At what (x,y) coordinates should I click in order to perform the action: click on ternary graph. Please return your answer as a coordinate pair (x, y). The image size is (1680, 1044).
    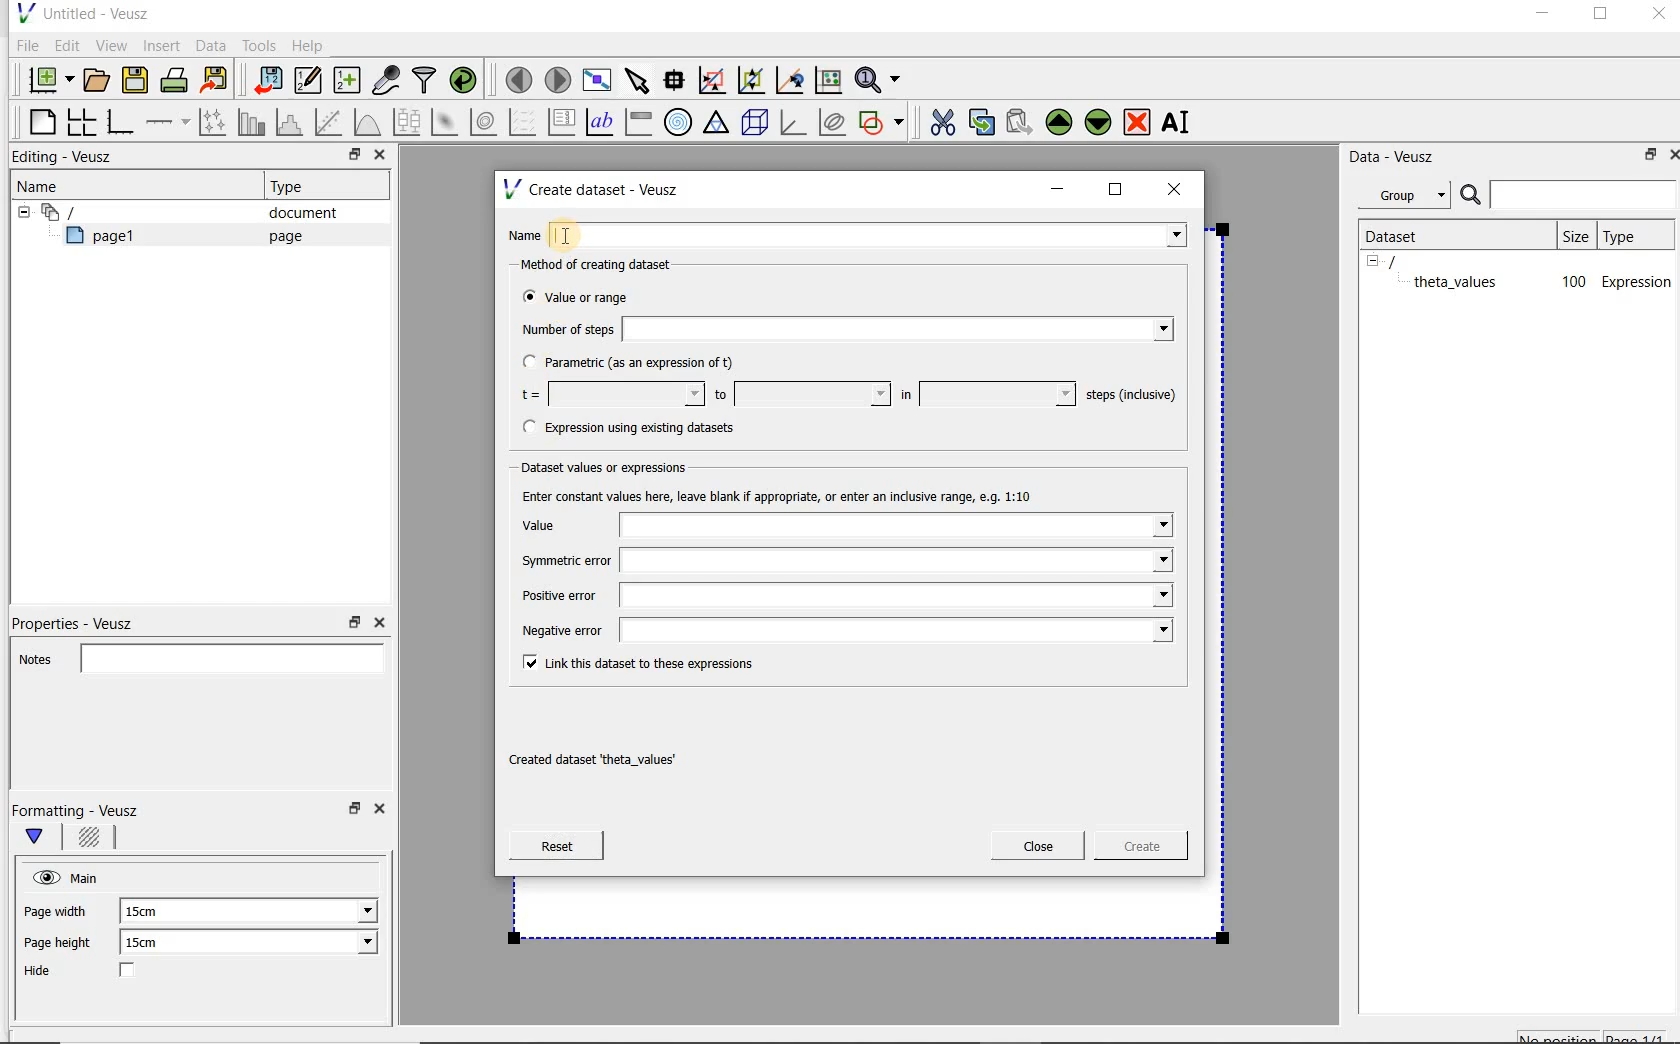
    Looking at the image, I should click on (718, 123).